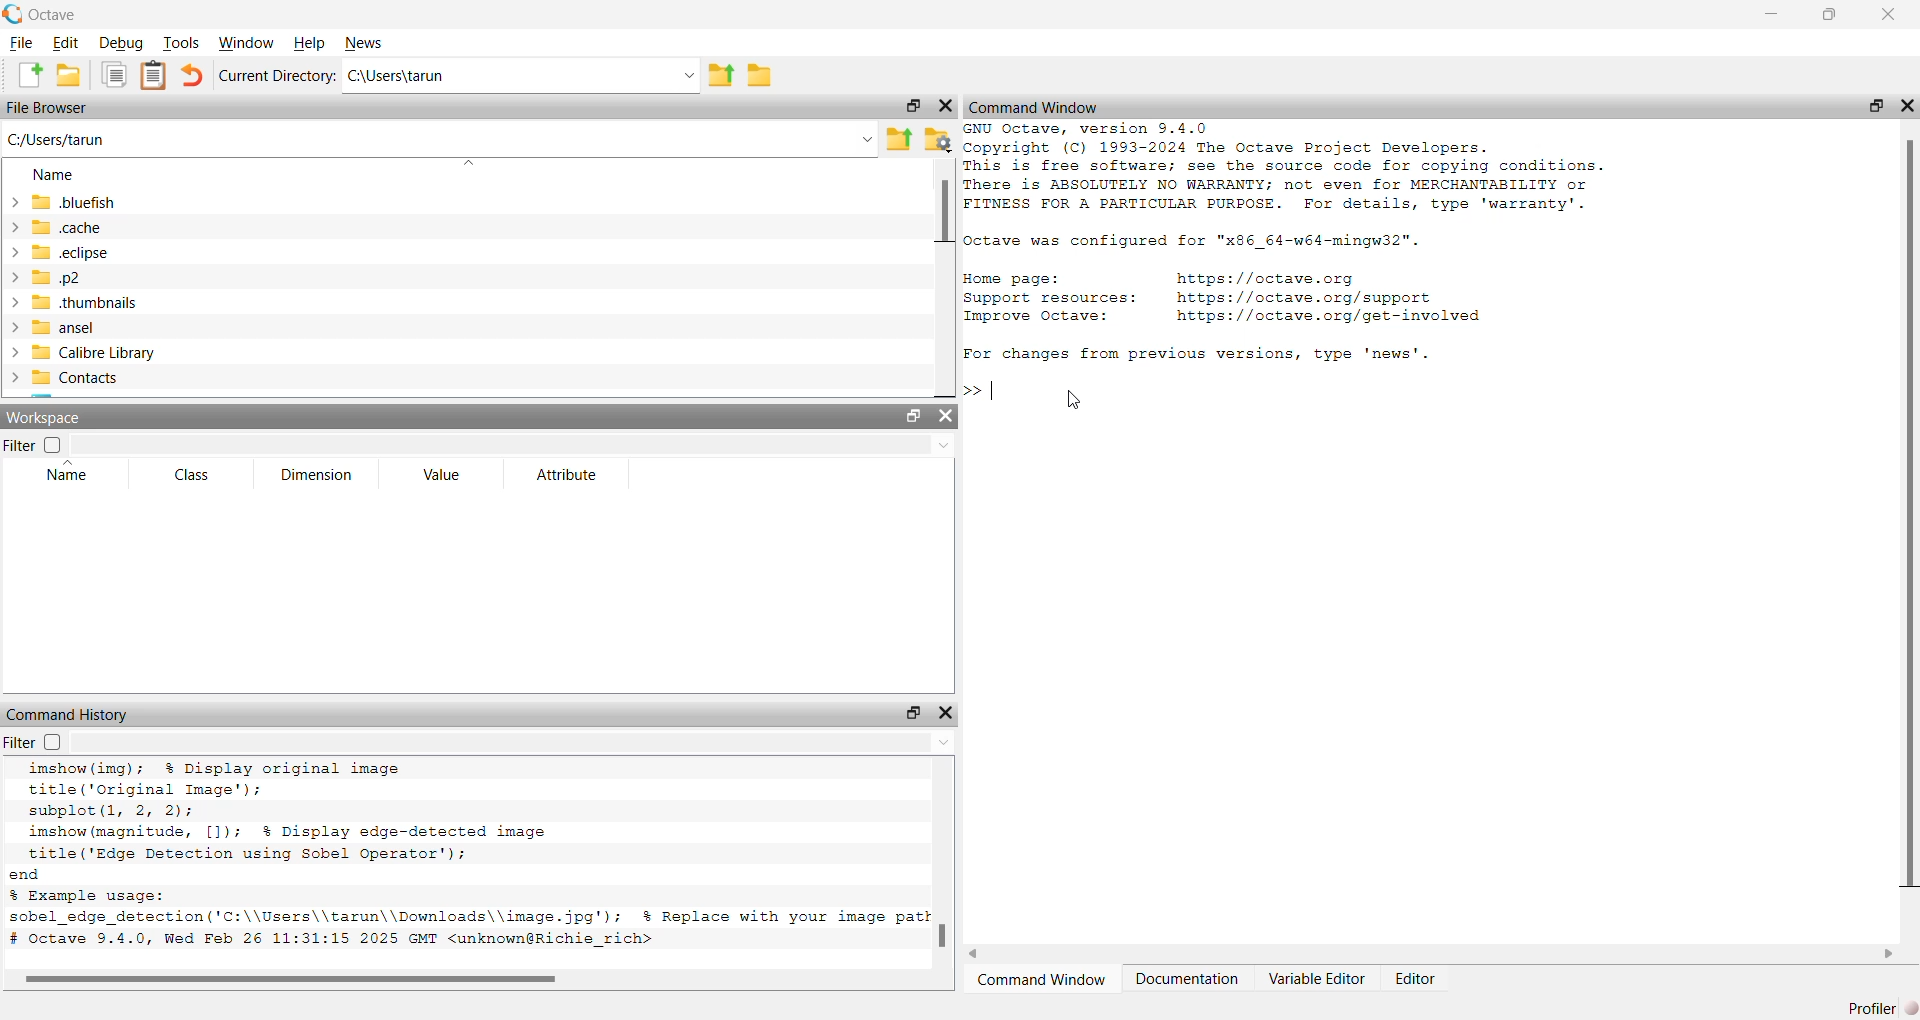  What do you see at coordinates (69, 715) in the screenshot?
I see `Command History` at bounding box center [69, 715].